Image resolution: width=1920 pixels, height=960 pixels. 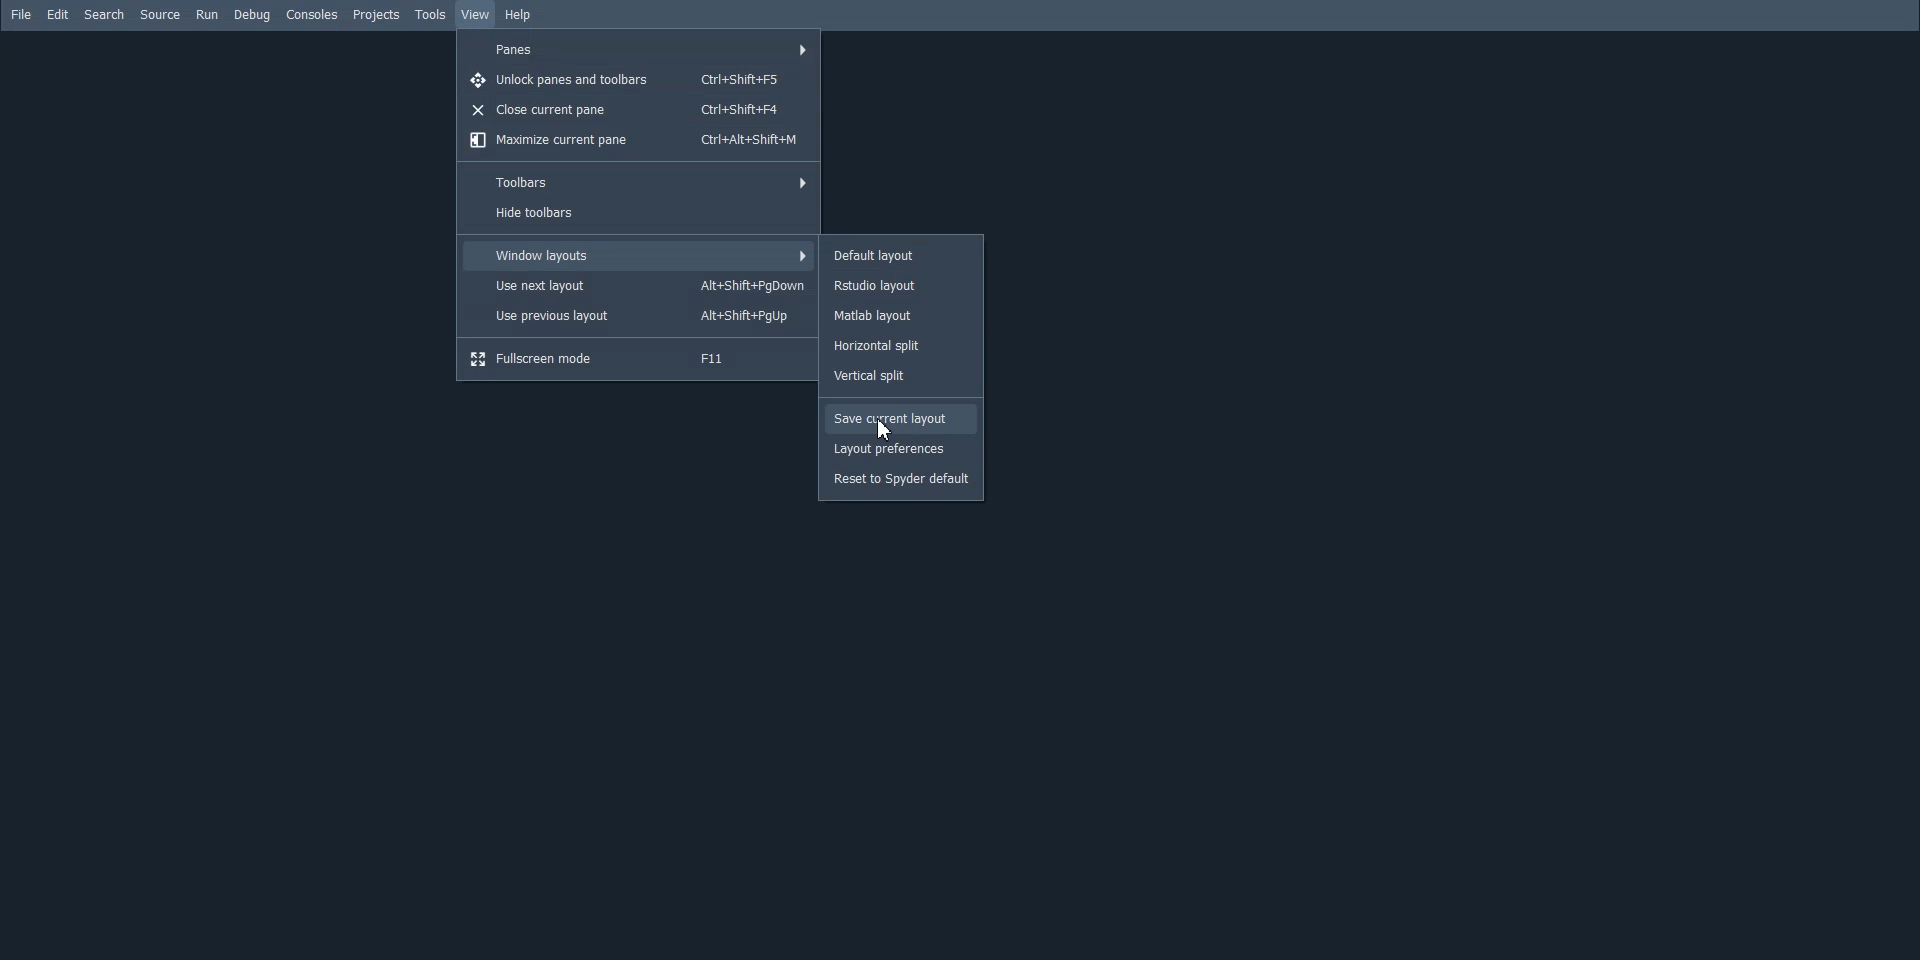 I want to click on Fullscreen mode, so click(x=636, y=358).